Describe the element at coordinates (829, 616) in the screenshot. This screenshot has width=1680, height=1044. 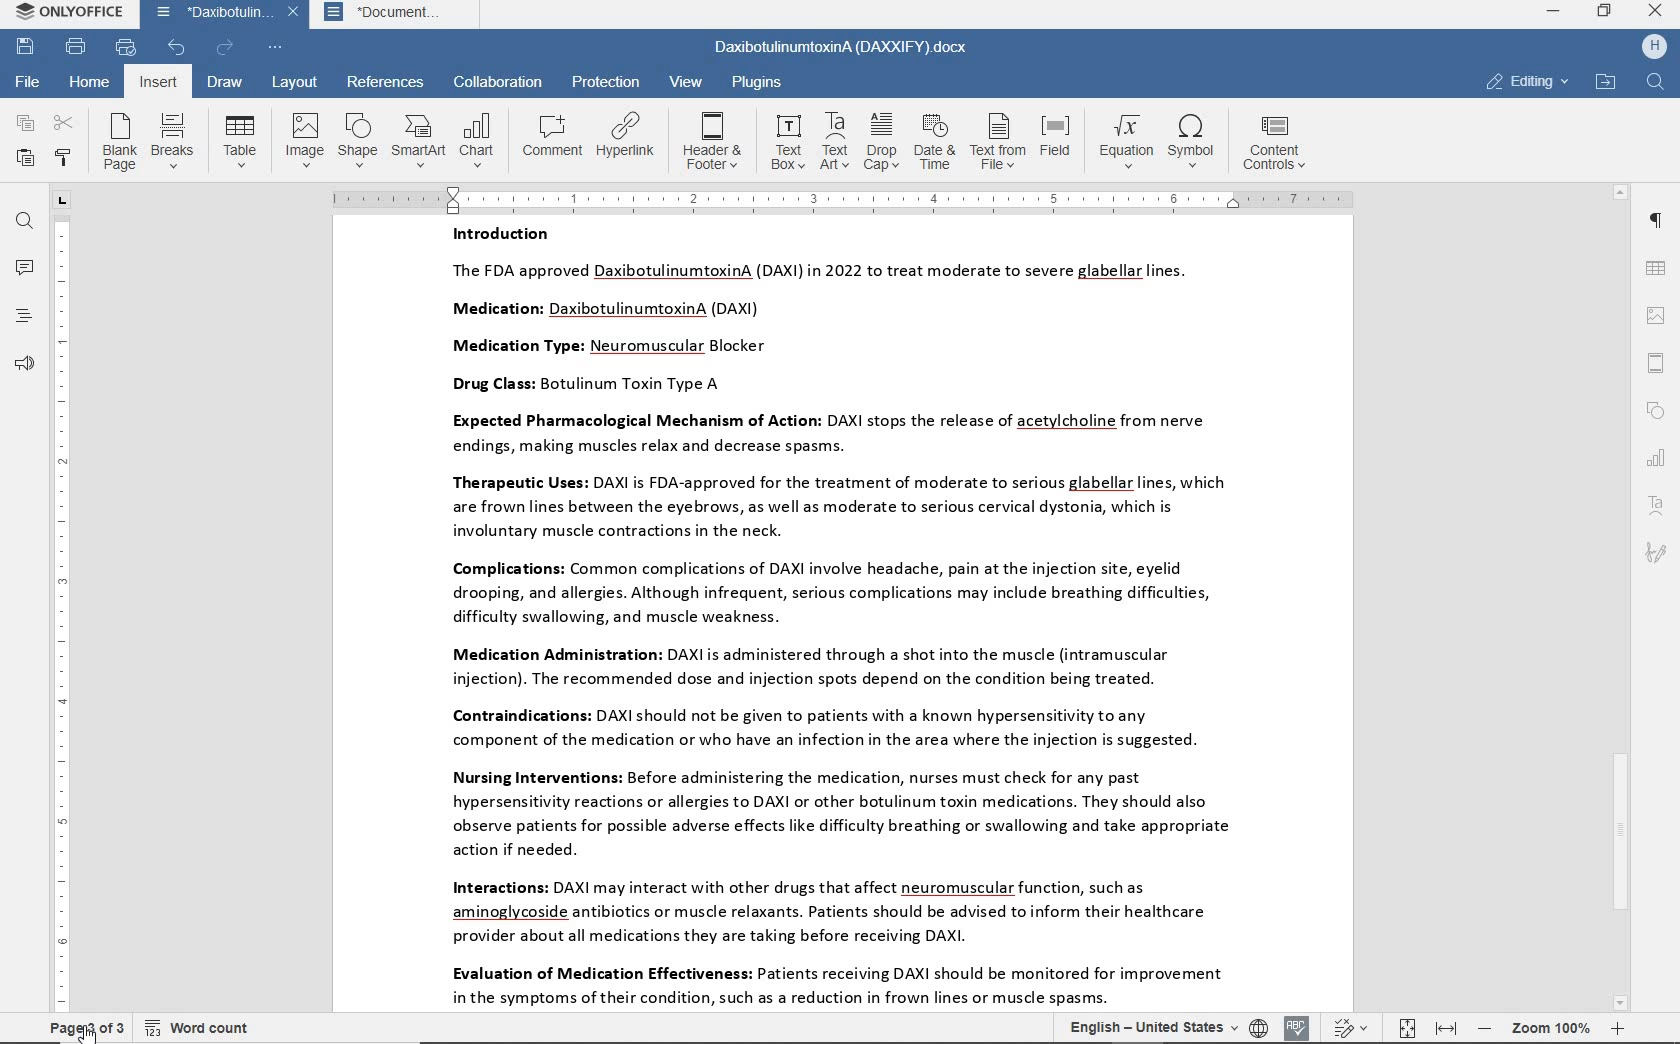
I see `Introduction

The FDA approved DaxibotulinumtoxinA (DAXI) in 2022 to treat moderate to severe glabellar lines.
Medication: DaxibotulinumtoxinA (DAXI)

Medication Type: Neuromuscular Blocker

Drug Class: Botulinum Toxin Type A

Expected Pharmacological Mechanism of Action: DAXI stops the release of acetylcholine from nerve
endings, making muscles relax and decrease spasms.

Therapeutic Uses: DAXI is FDA-approved for the treatment of moderate to serious glabellar lines, which
are frown lines between the eyebrows, as well as moderate to serious cervical dystonia, which is
involuntary muscle contractions in the neck.

Complications: Common complications of DAXI involve headache, pain at the injection site, eyelid
drooping, and allergies. Although infrequent, serious complications may include breathing difficulties,
difficulty swallowing, and muscle weakness.

Medication Administration: DAXI is administered through a shot into the muscle (intramuscular
injection). The recommended dose and injection spots depend on the condition being treated.
Contraindications: DAXI should not be given to patients with a known hypersensitivity to any
component of the medication or who have an infection in the area where the injection is suggested.
Nursing Interventions: Before administering the medication, nurses must check for any past
hypersensitivity reactions or allergies to DAXI or other botulinum toxin medications. They should also
observe patients for possible adverse effects like difficulty breathing or swallowing and take appropriate
action if needed.

Interactions: DAXI may interact with other drugs that affect neuromuscular function, such as
aminoglycoside antibiotics or muscle relaxants. Patients should be advised to inform their healthcare
provider about all medications they are taking before receiving DAXI.

Evaluation of Medication Effectiveness: Patients receiving DAXI should be monitored for improvement
in the symptoms of their condition, such as a reduction in frown lines or muscle spasms.` at that location.